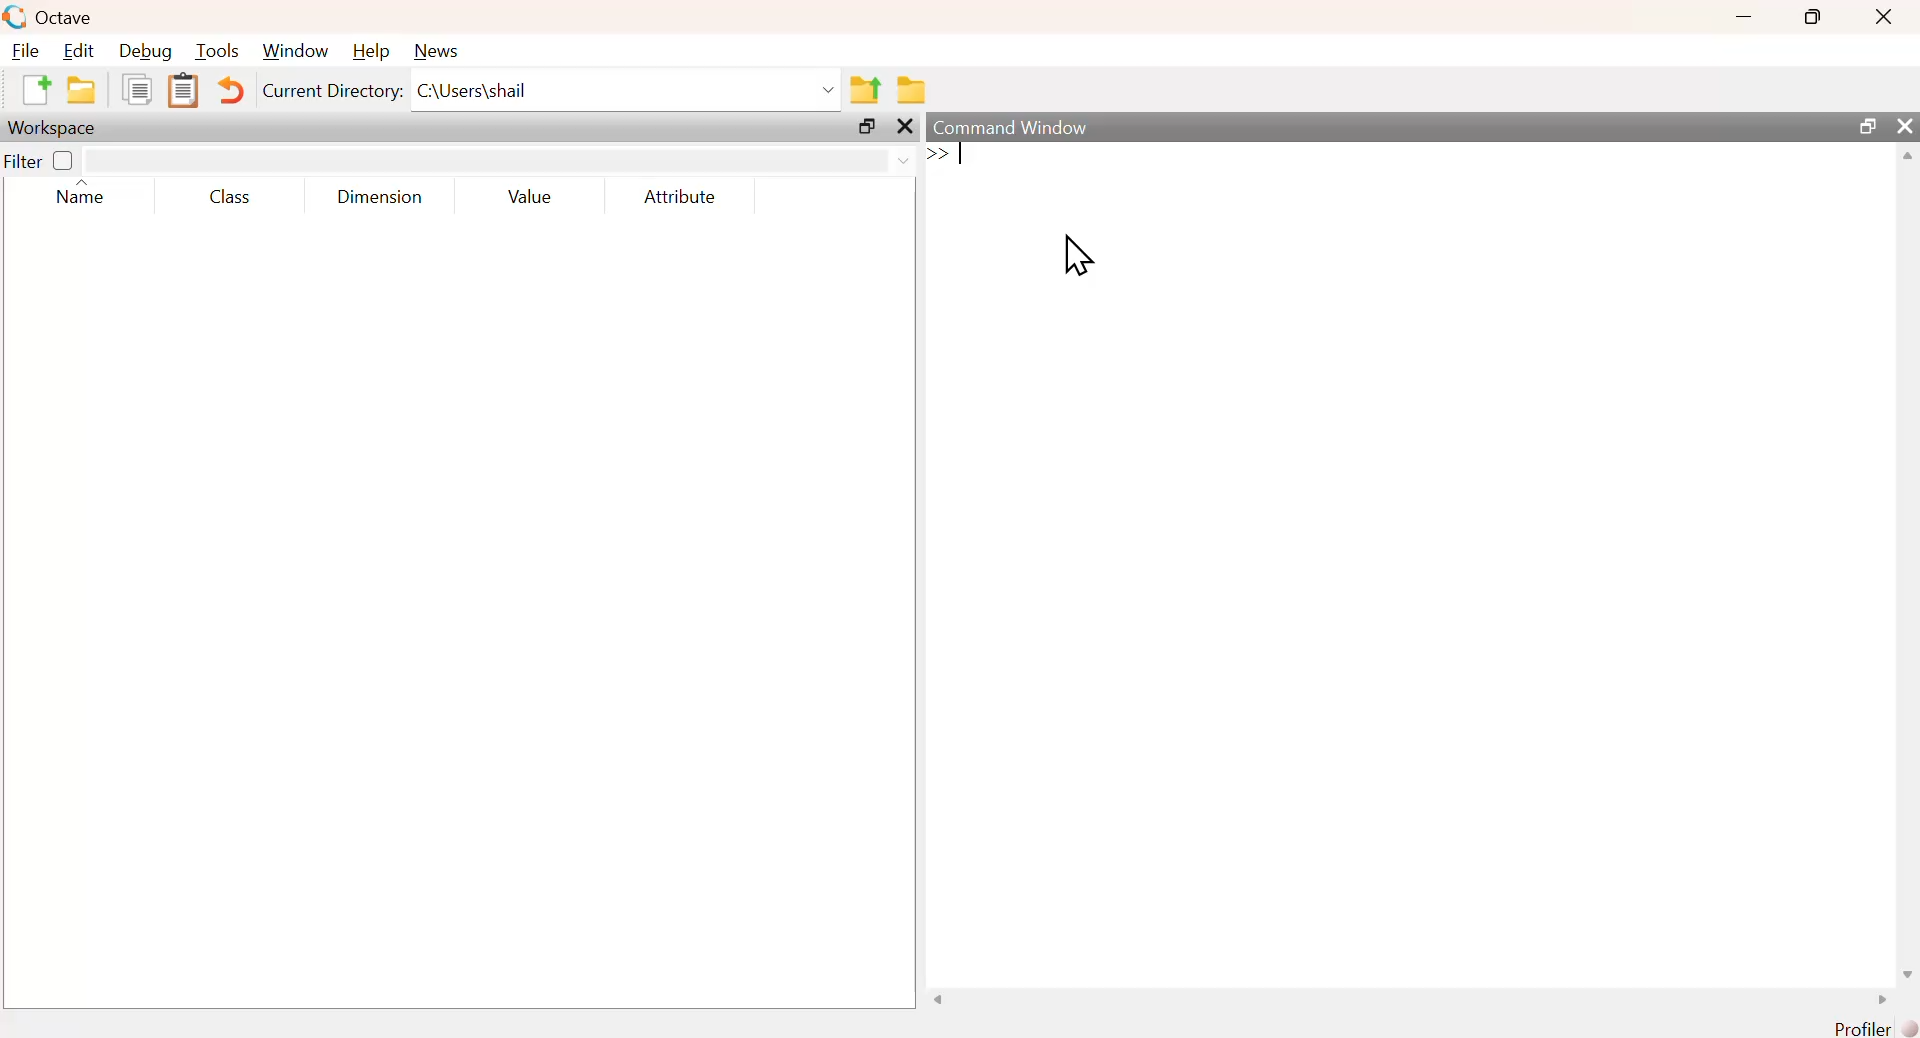 The image size is (1920, 1038). I want to click on edit, so click(80, 52).